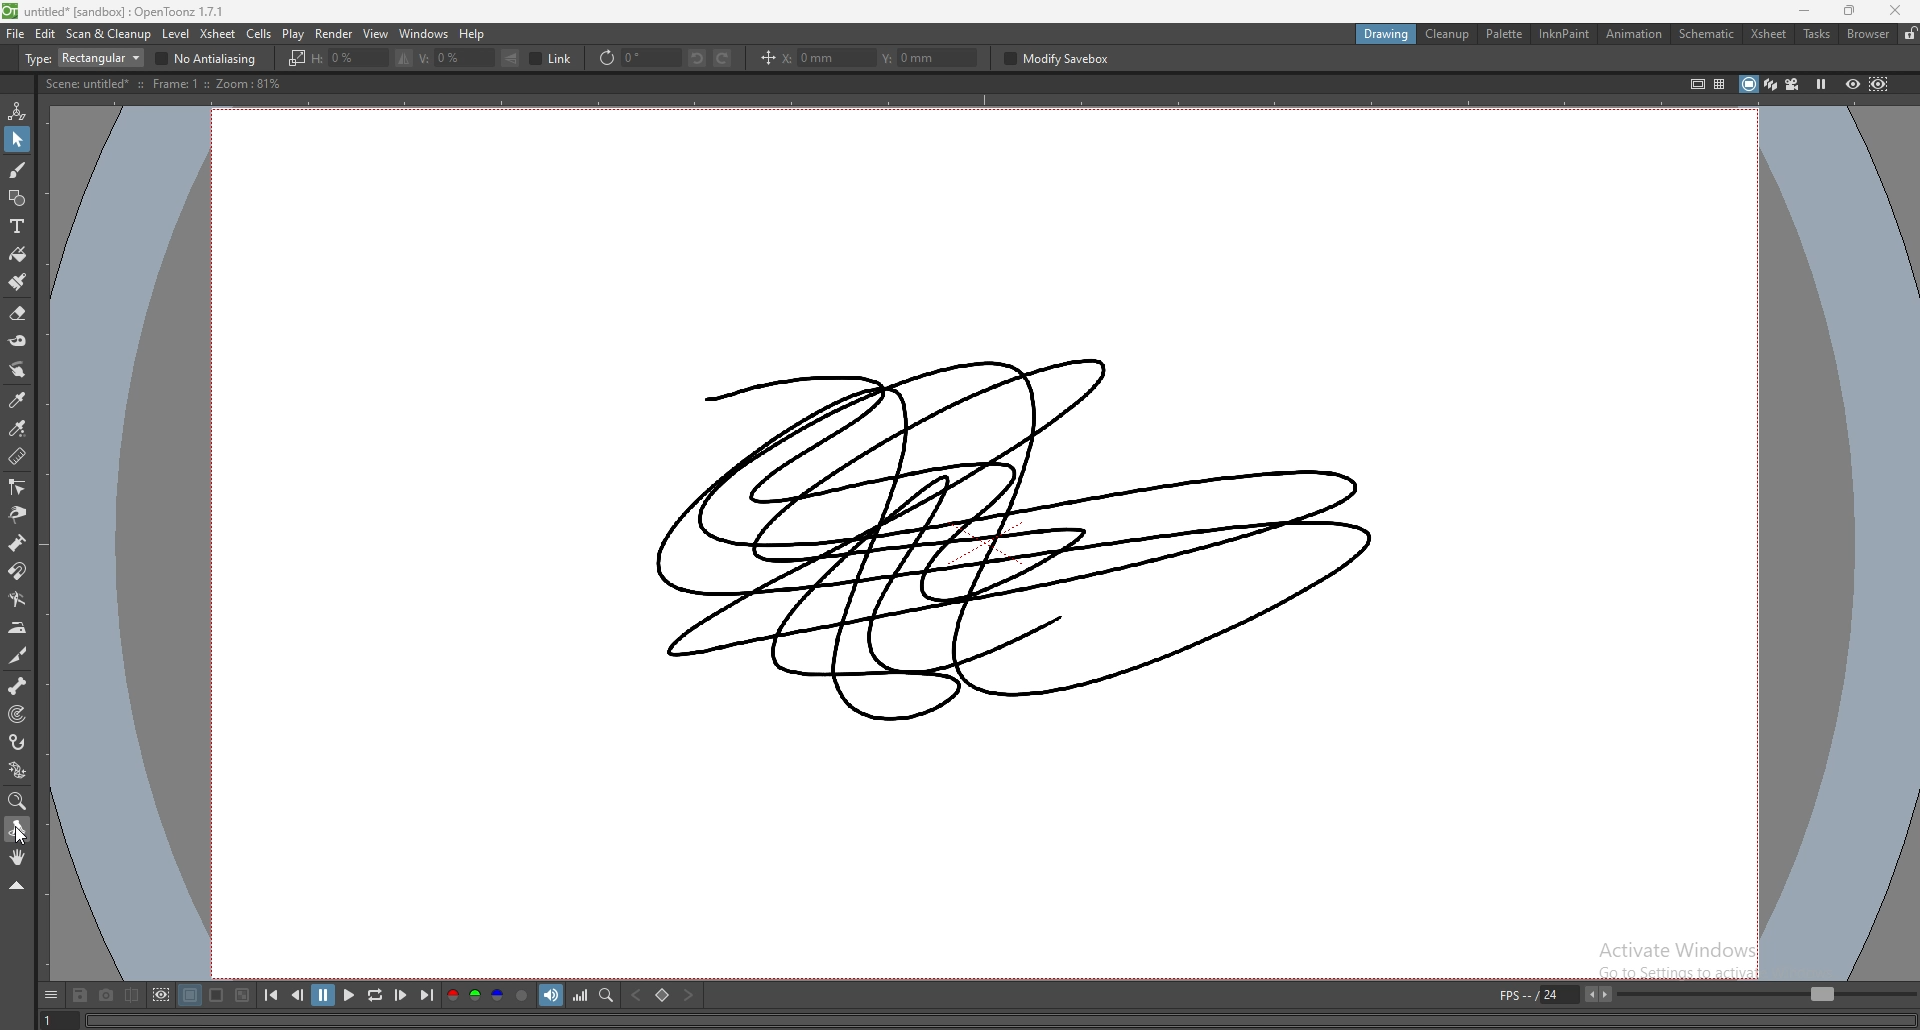 The width and height of the screenshot is (1920, 1030). Describe the element at coordinates (273, 996) in the screenshot. I see `first frame` at that location.